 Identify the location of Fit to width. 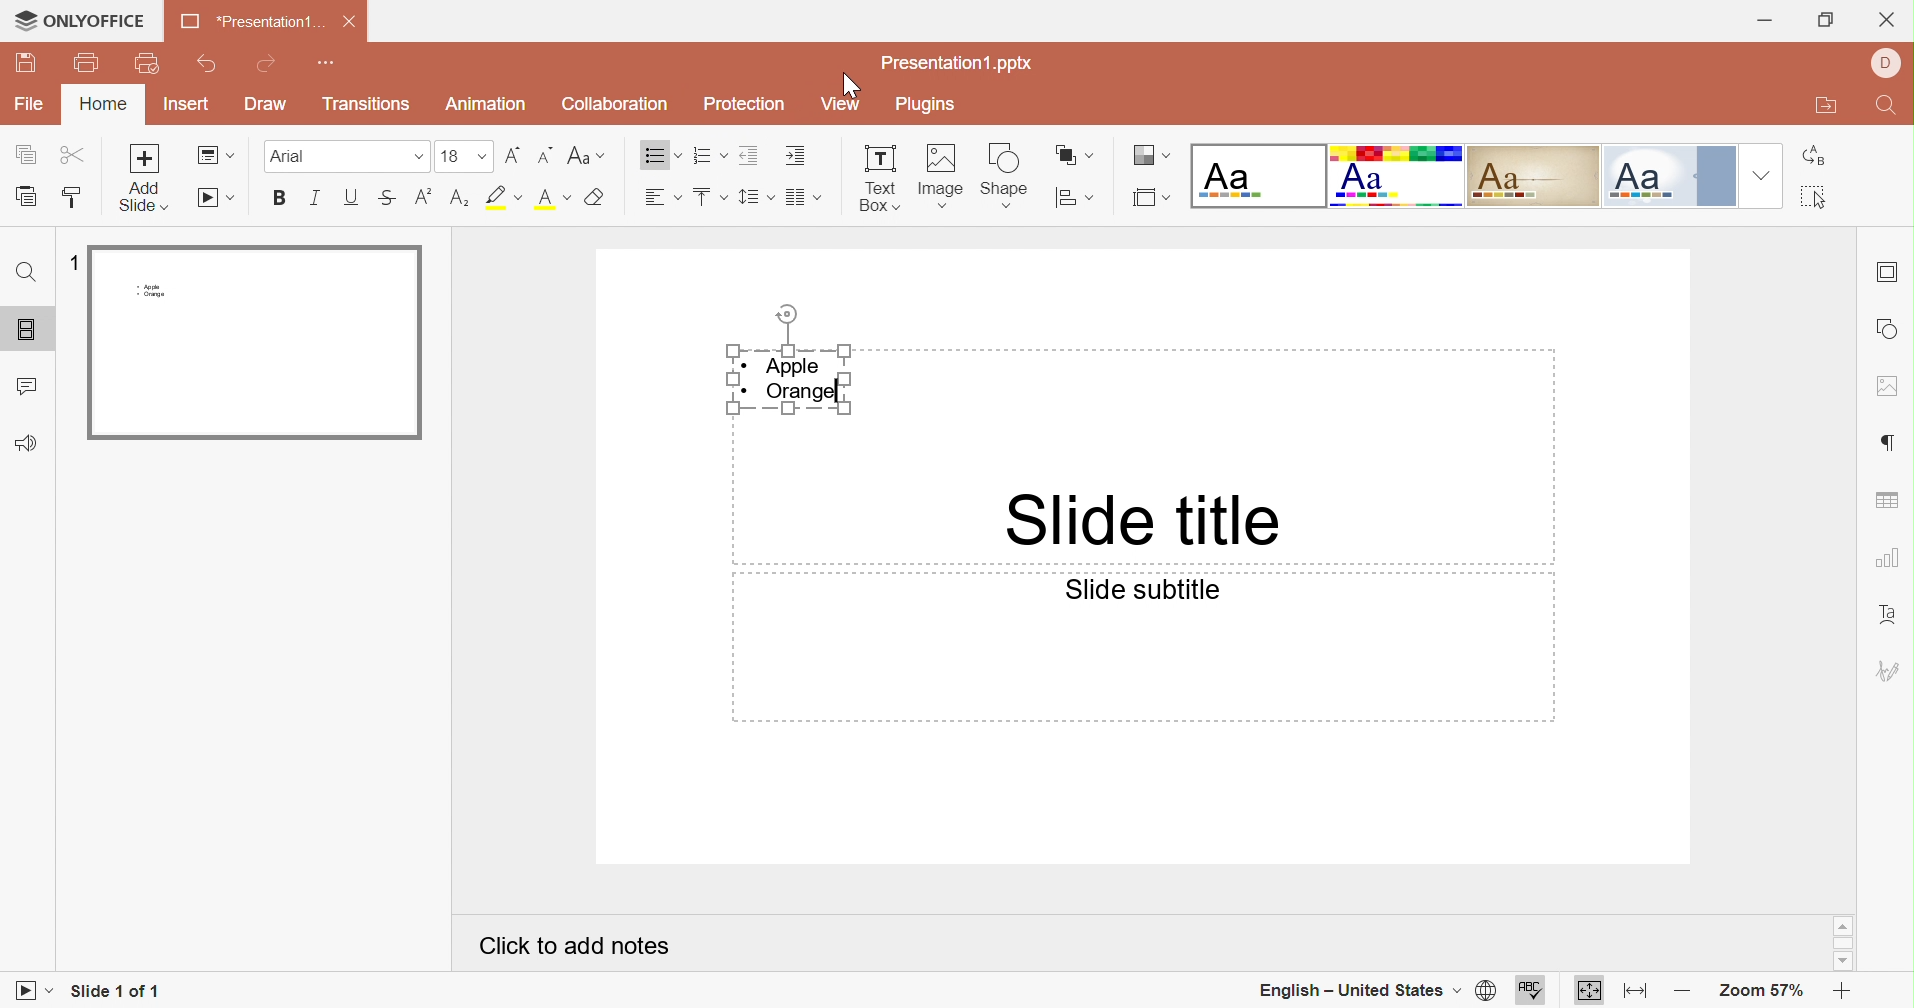
(1641, 992).